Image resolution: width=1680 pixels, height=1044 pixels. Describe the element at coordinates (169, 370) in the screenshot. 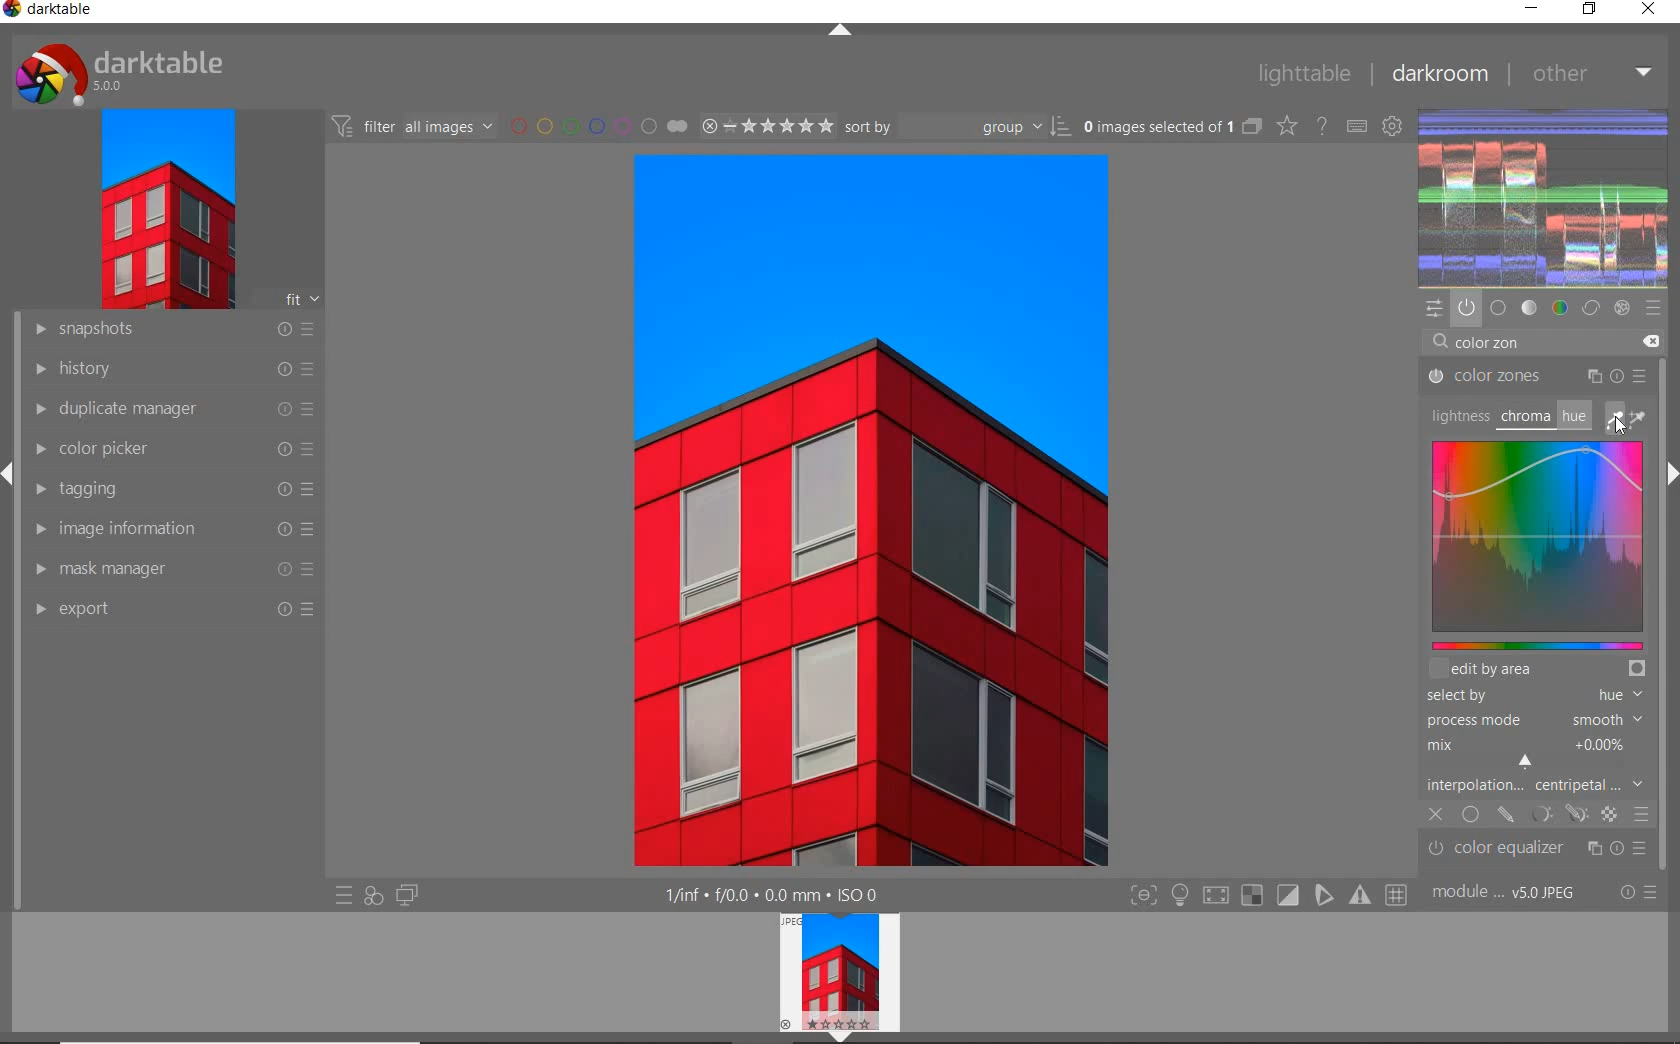

I see `history` at that location.